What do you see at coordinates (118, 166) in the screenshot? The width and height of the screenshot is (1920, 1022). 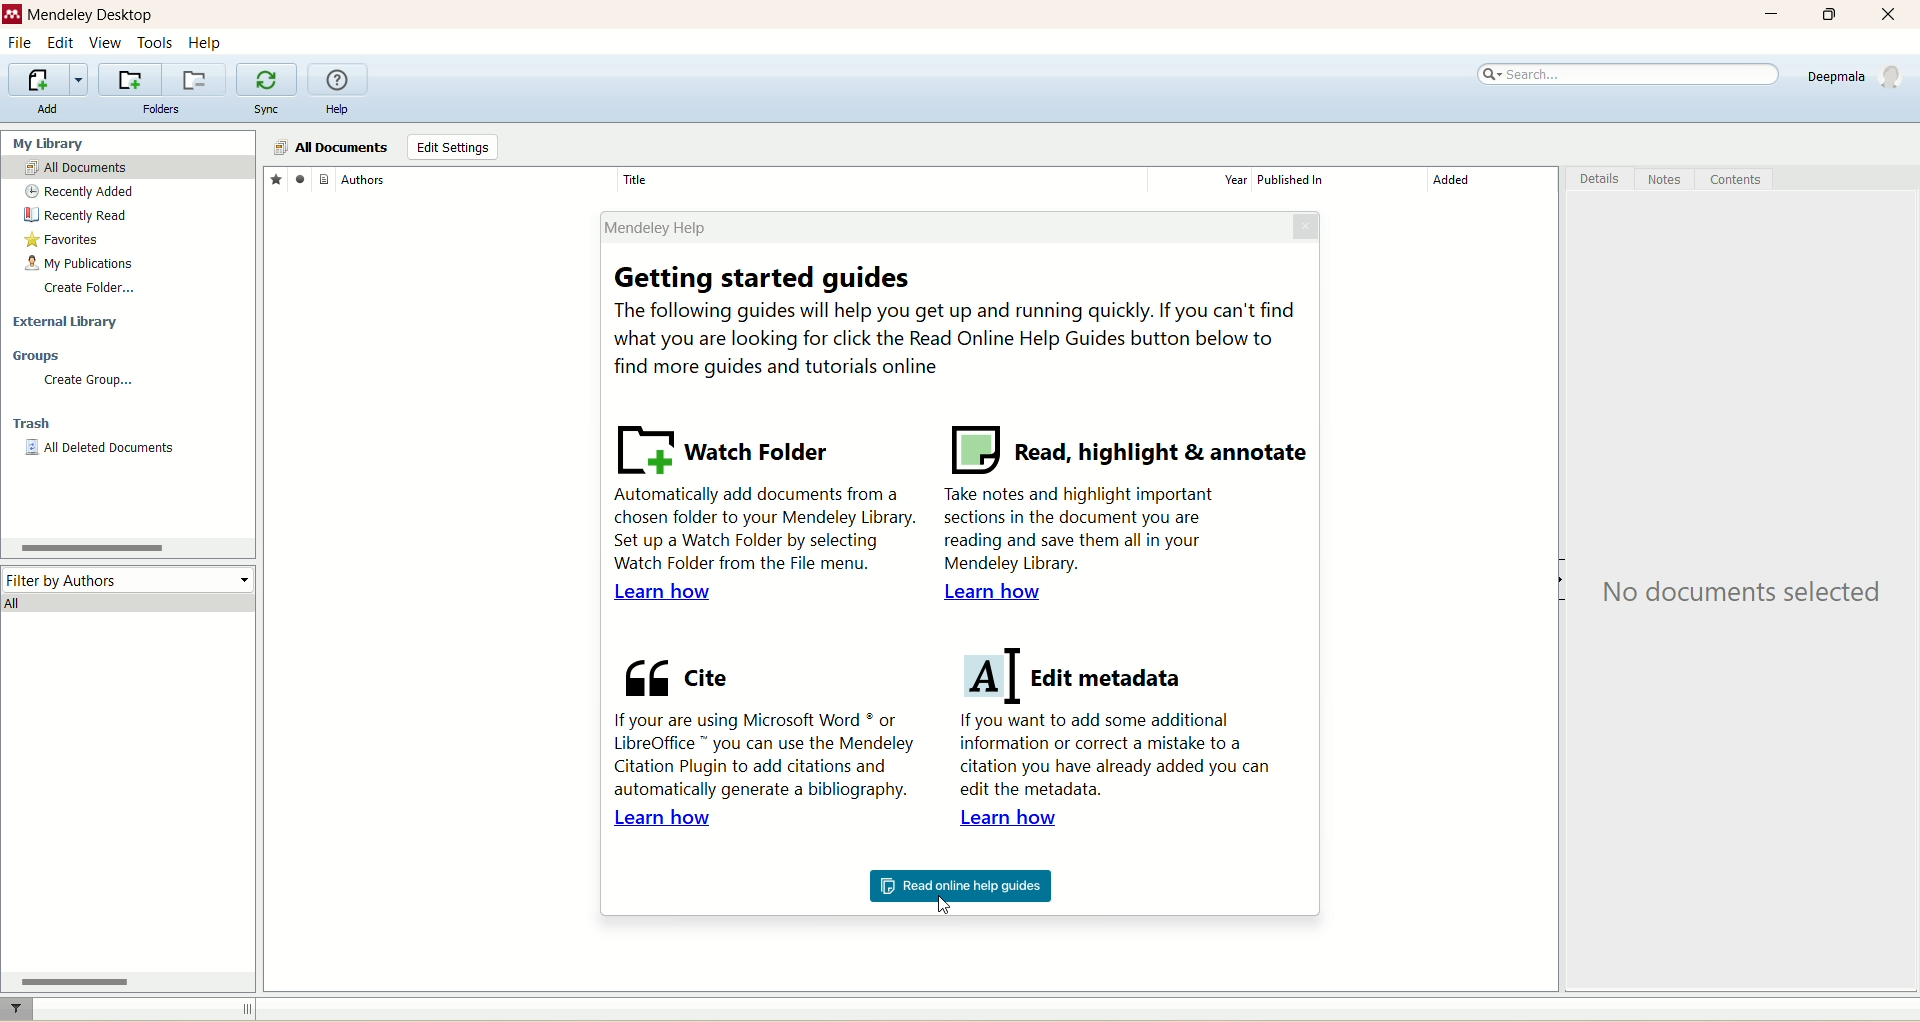 I see `all documents` at bounding box center [118, 166].